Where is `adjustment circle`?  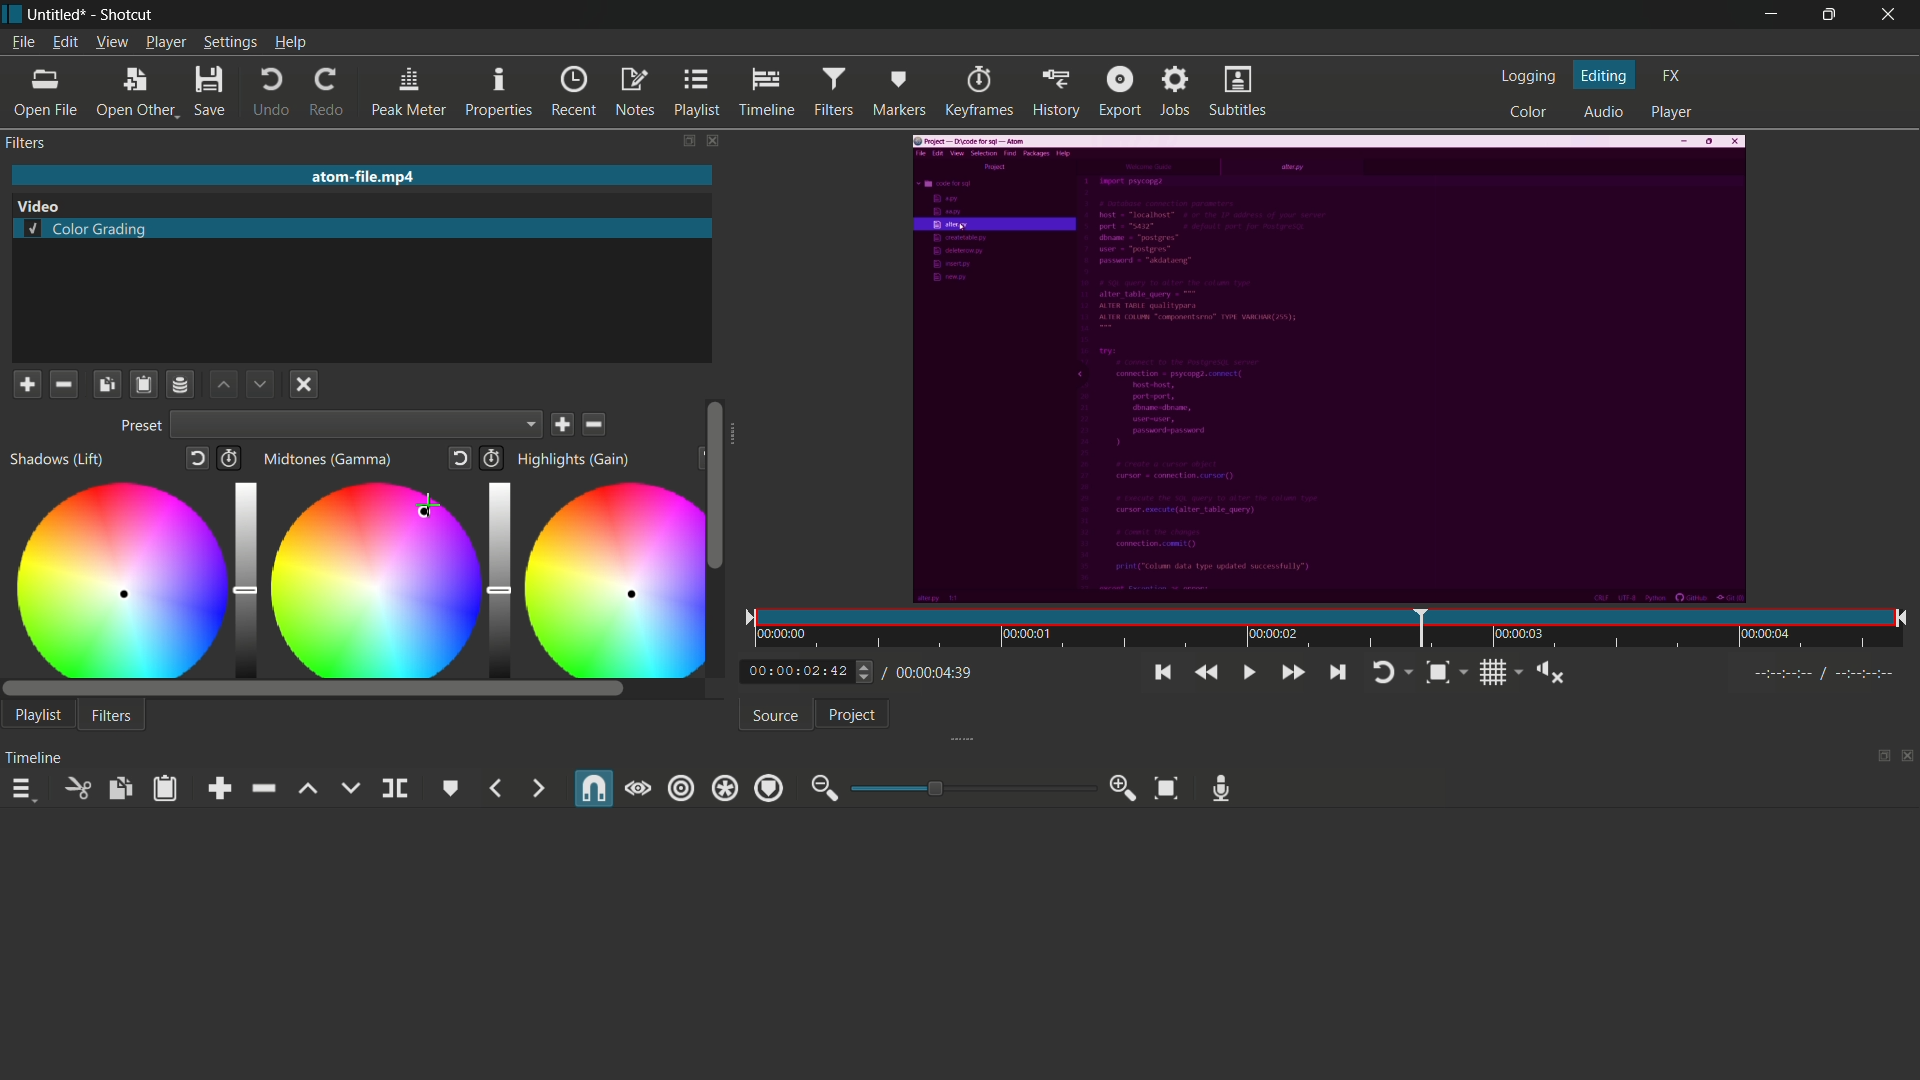
adjustment circle is located at coordinates (374, 579).